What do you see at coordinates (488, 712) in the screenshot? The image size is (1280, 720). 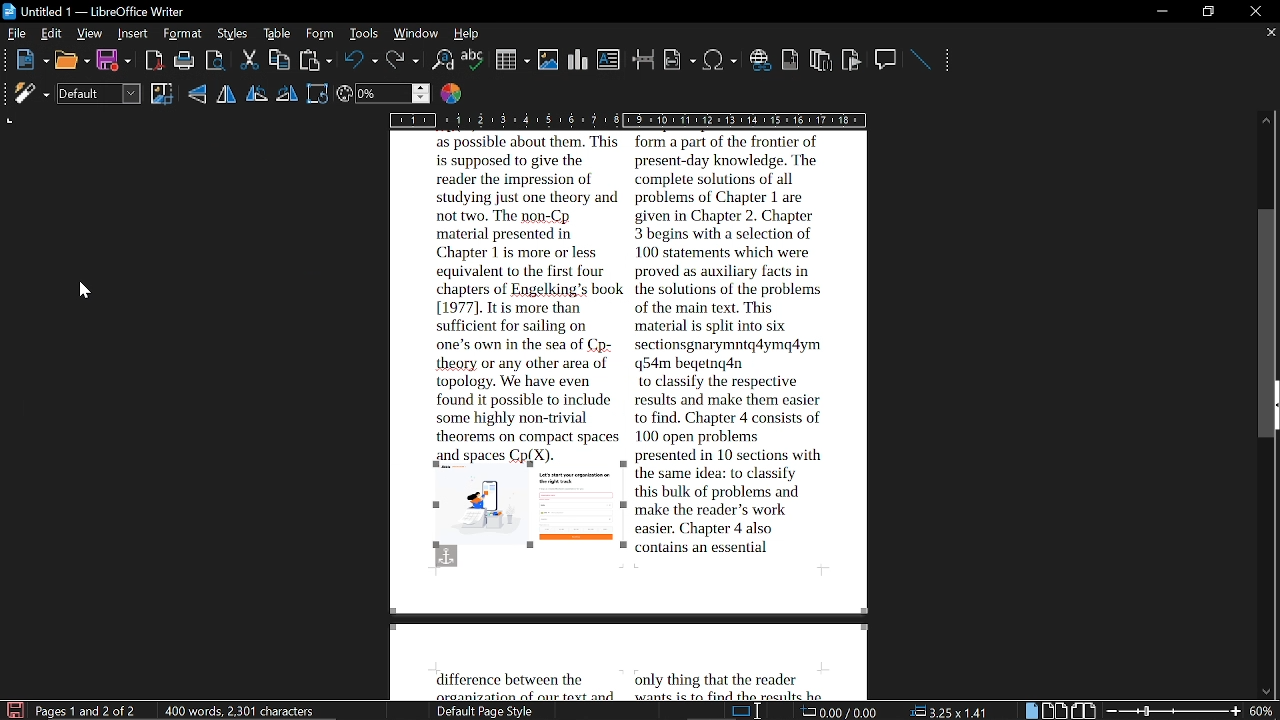 I see `Default page style` at bounding box center [488, 712].